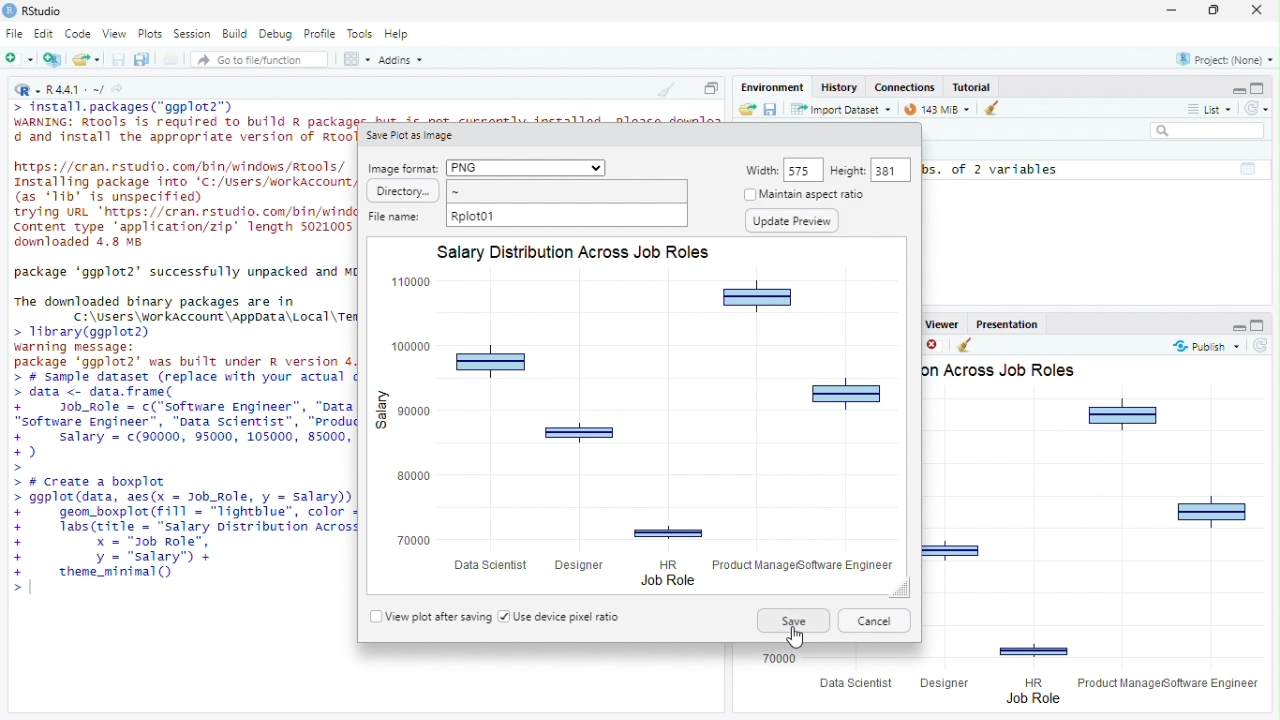 Image resolution: width=1280 pixels, height=720 pixels. Describe the element at coordinates (664, 89) in the screenshot. I see `Clear console` at that location.